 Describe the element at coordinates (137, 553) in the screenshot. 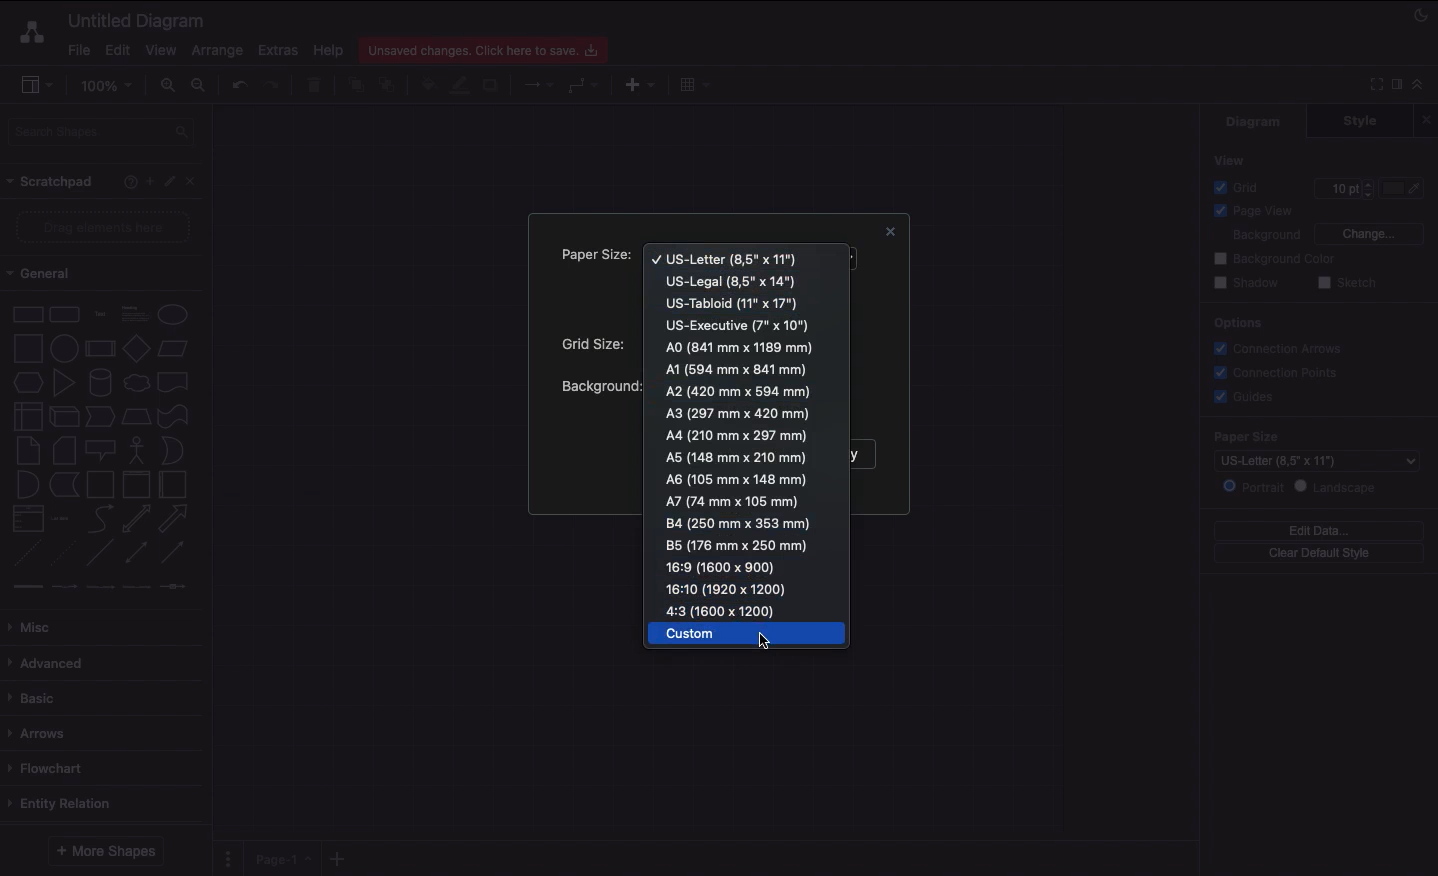

I see `Bidirectional connector` at that location.